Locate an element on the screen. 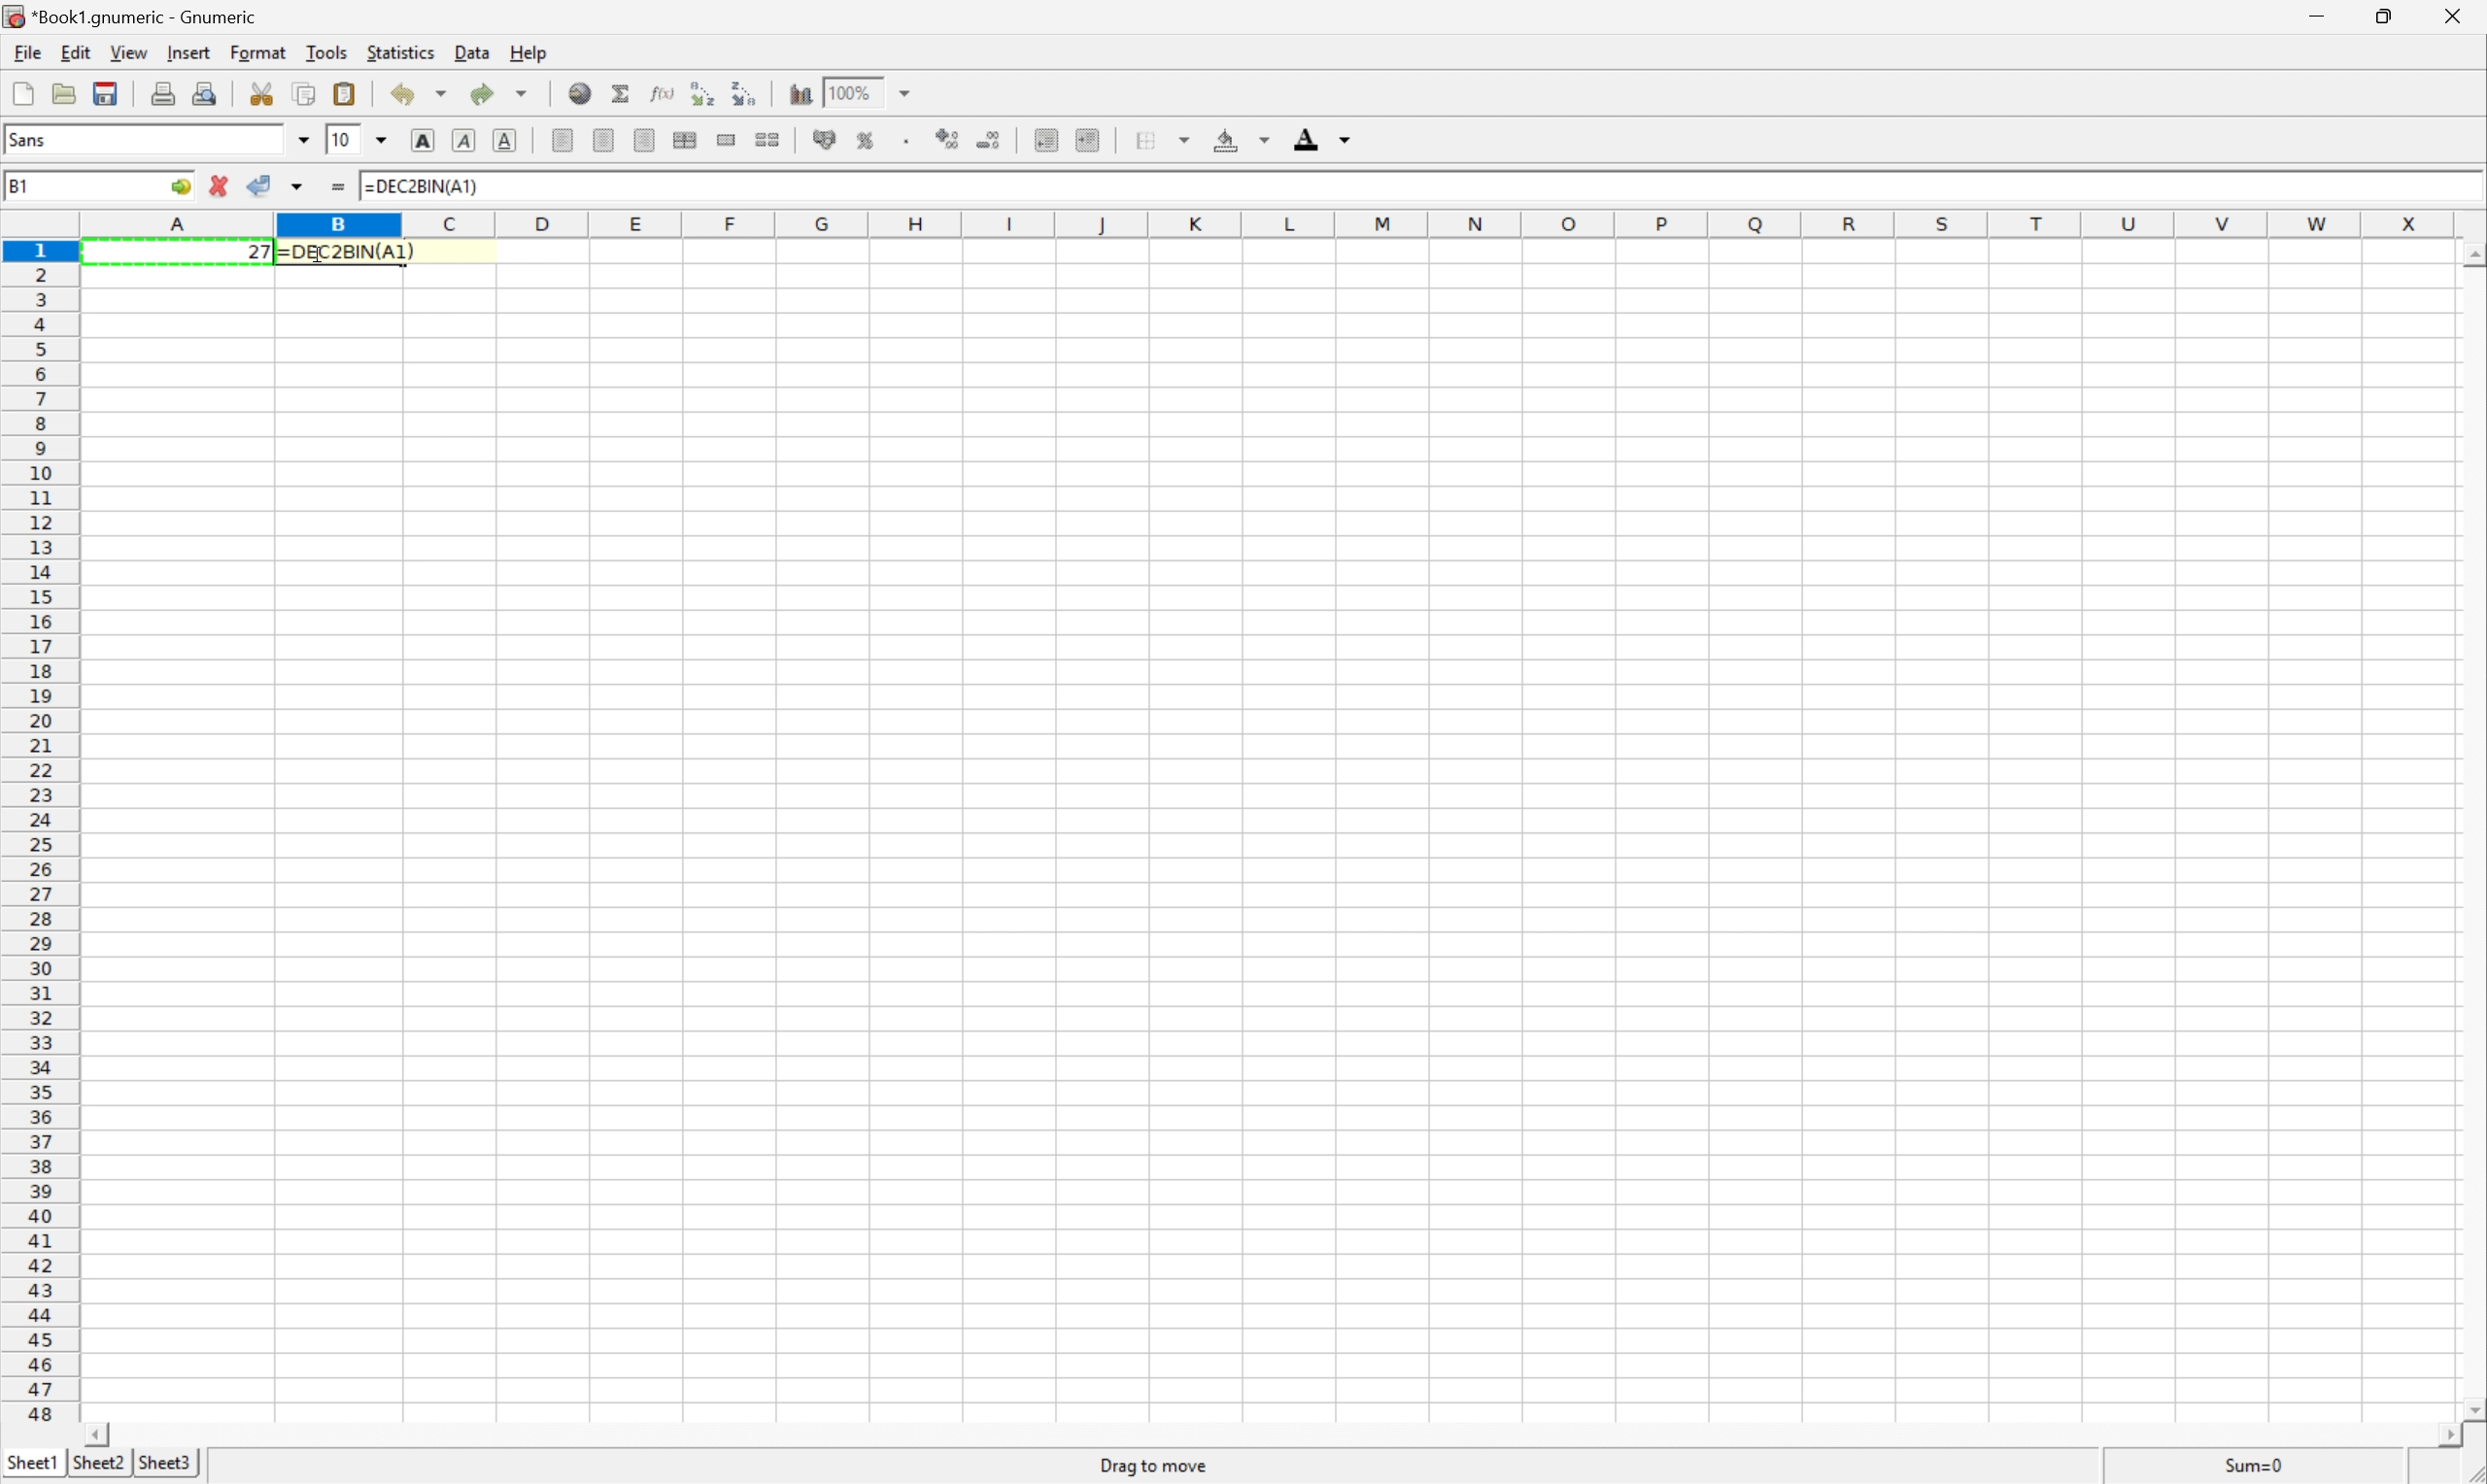 This screenshot has width=2487, height=1484. Foreground is located at coordinates (1321, 136).